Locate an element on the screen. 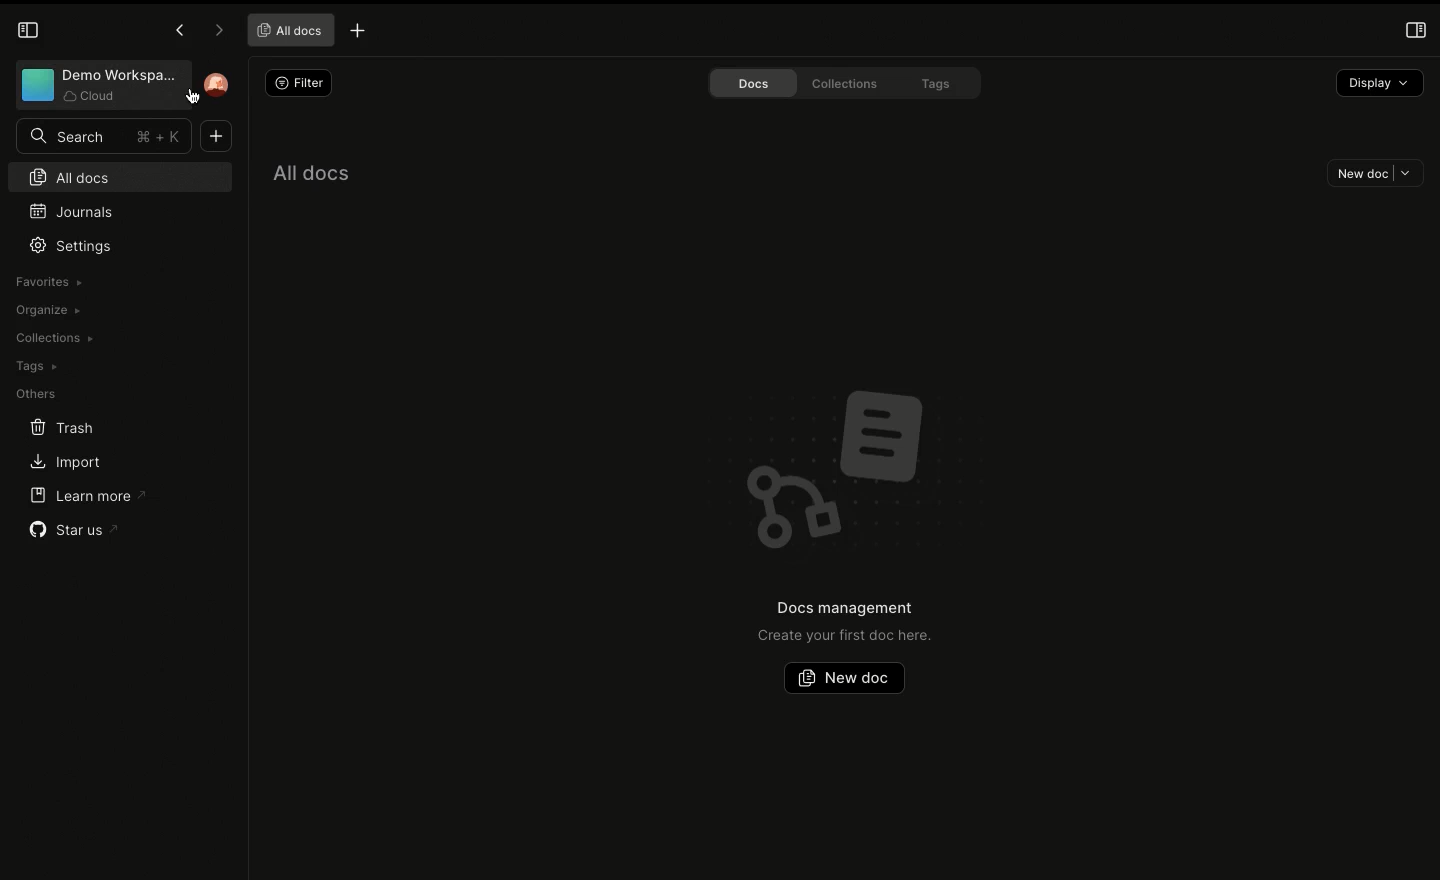  Collections is located at coordinates (53, 338).